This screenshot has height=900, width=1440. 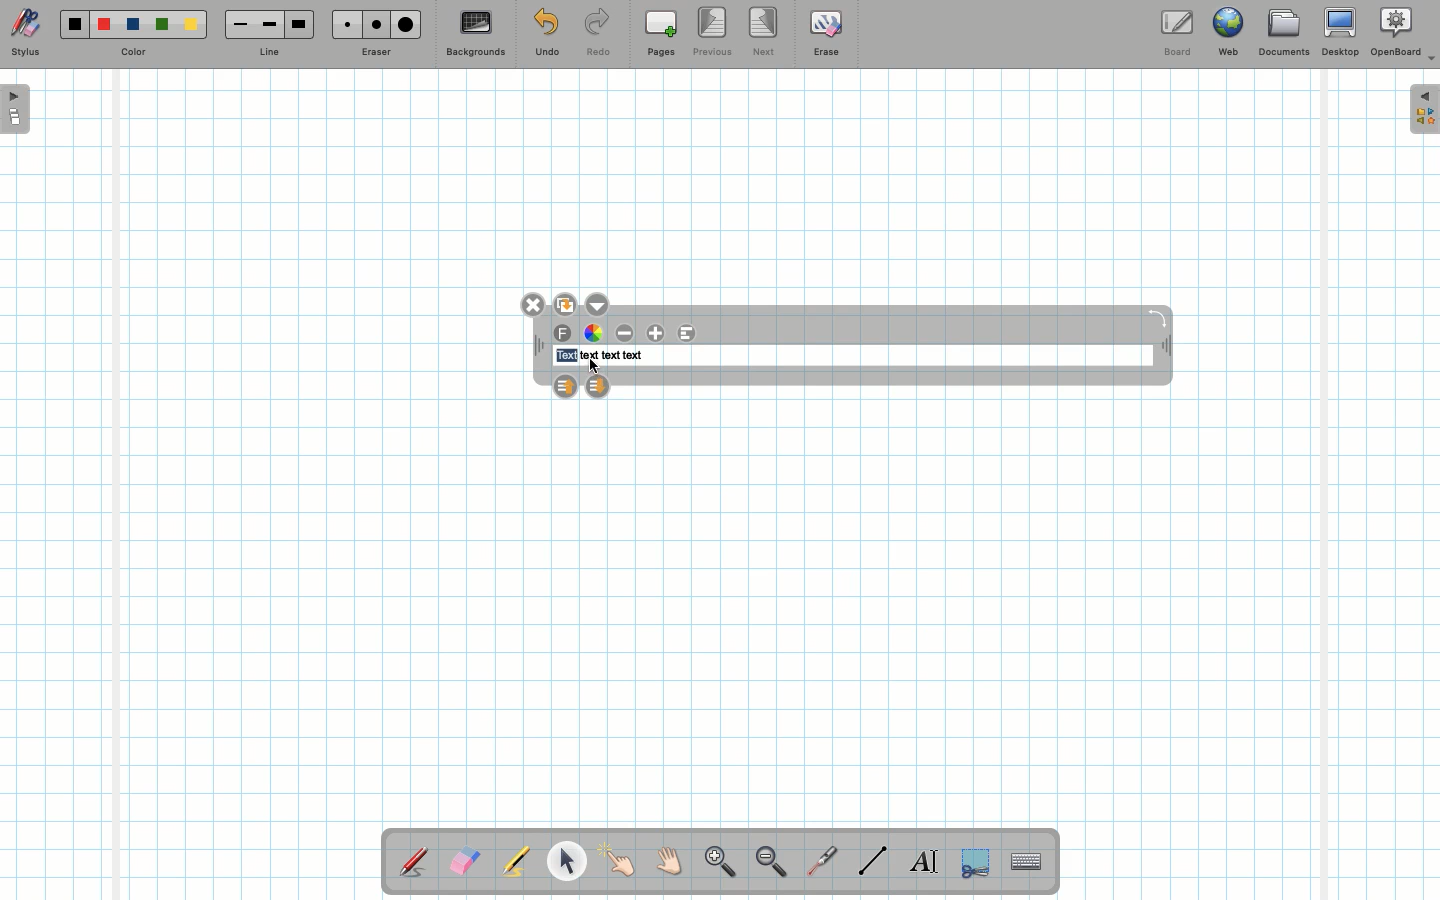 I want to click on Duplicate, so click(x=564, y=302).